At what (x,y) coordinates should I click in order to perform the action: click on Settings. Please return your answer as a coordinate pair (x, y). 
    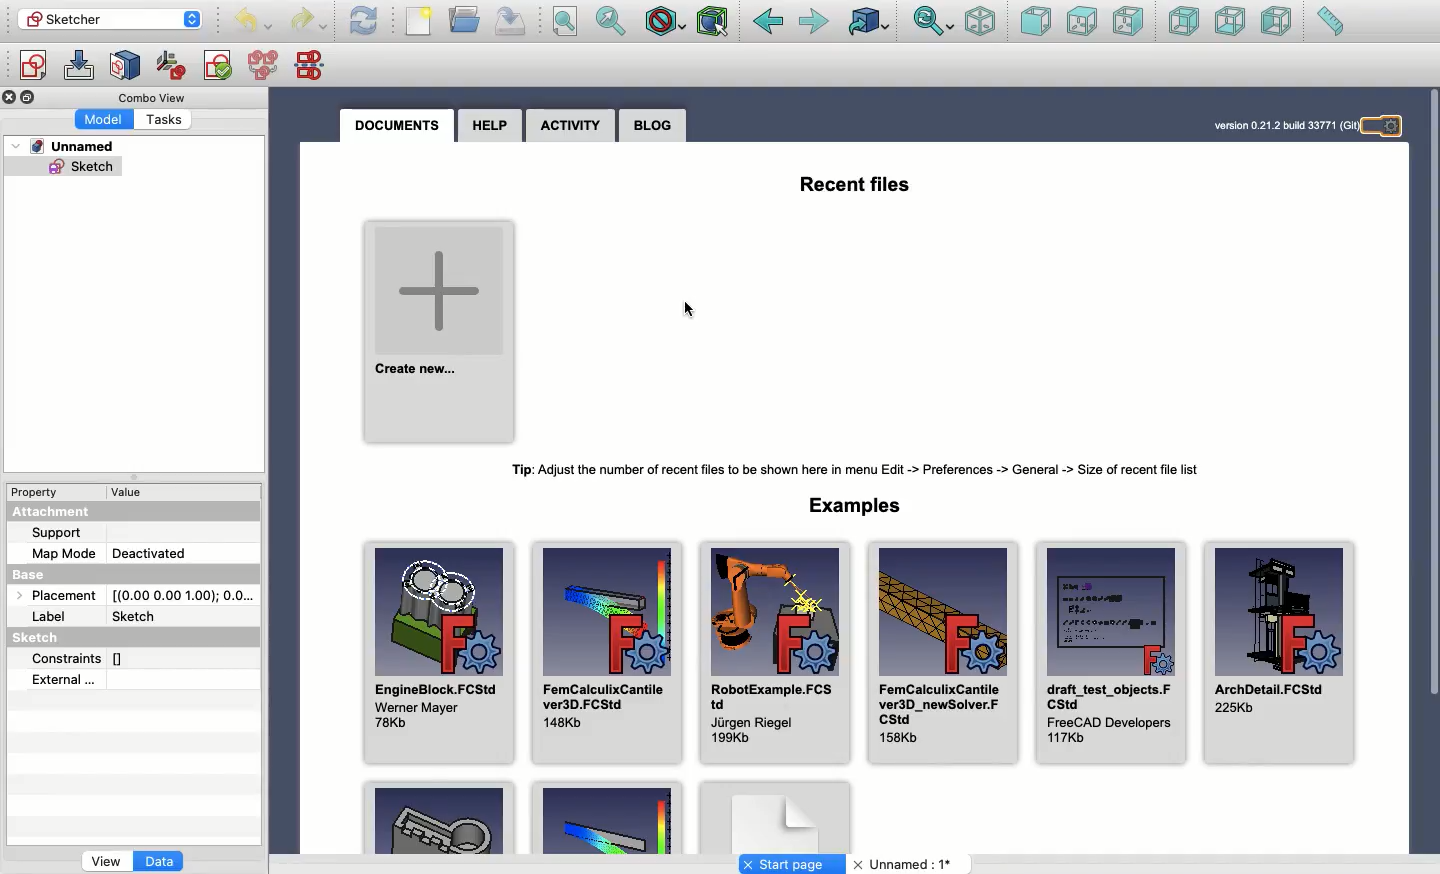
    Looking at the image, I should click on (1391, 127).